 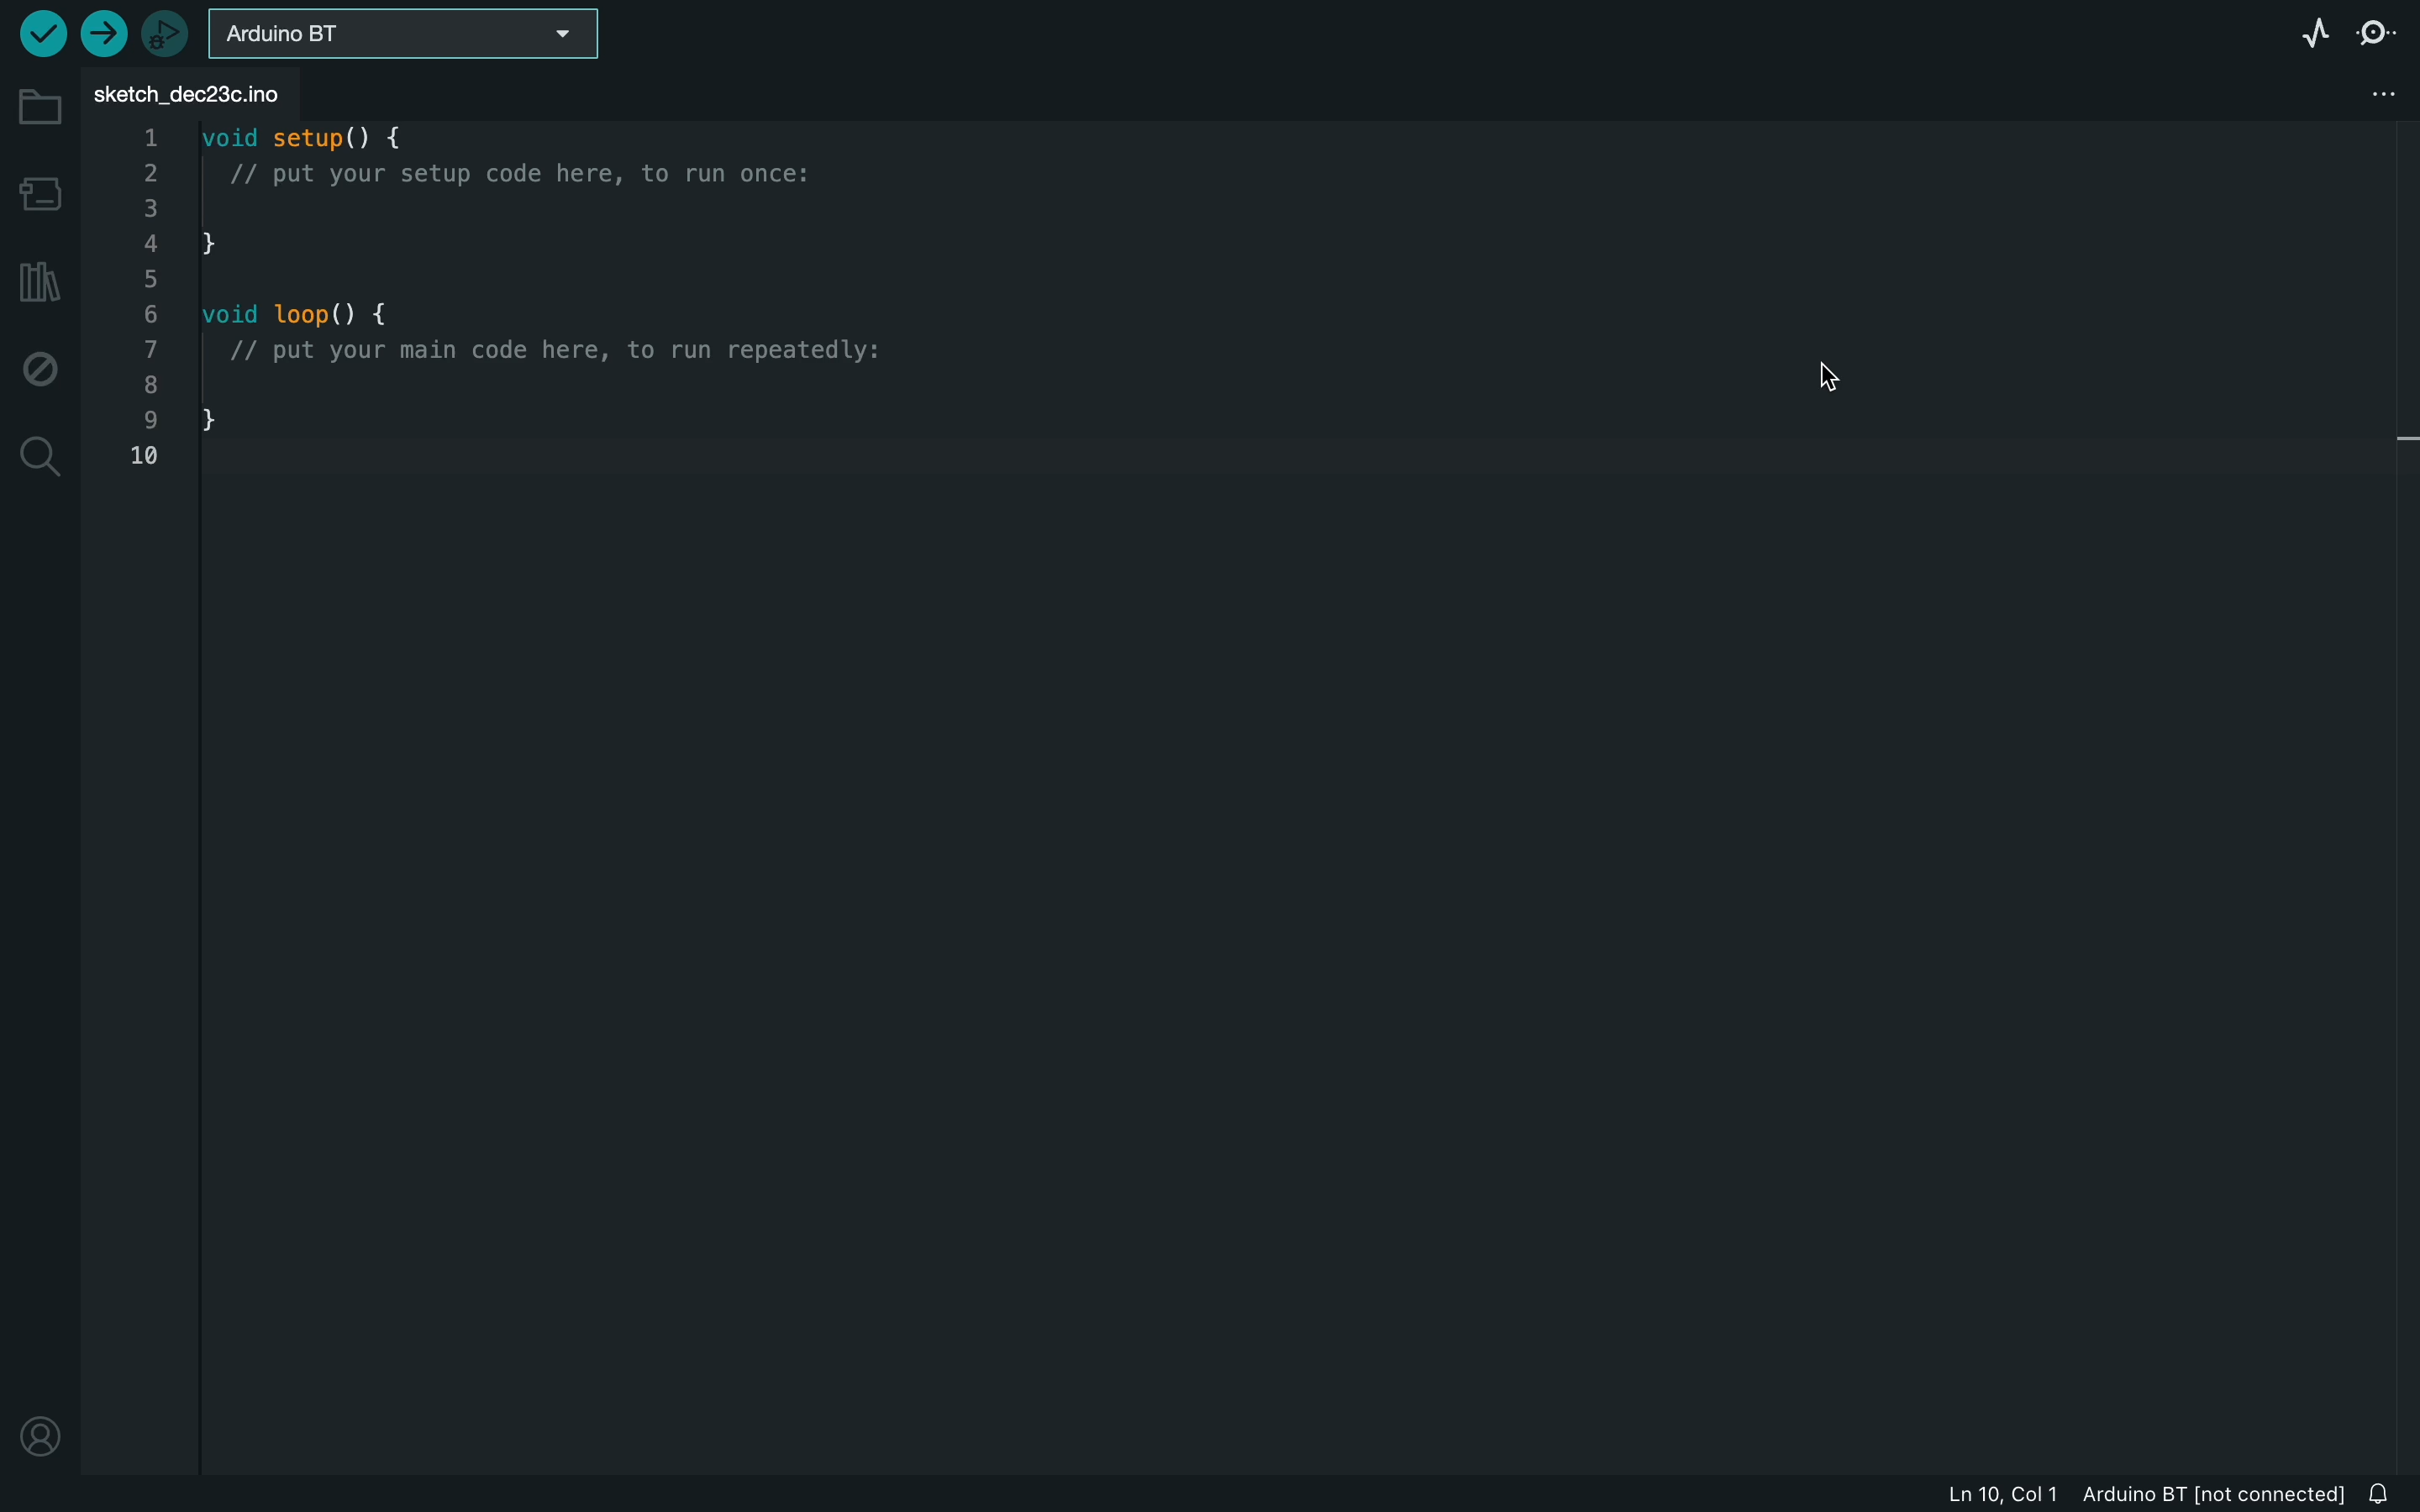 I want to click on verify, so click(x=38, y=33).